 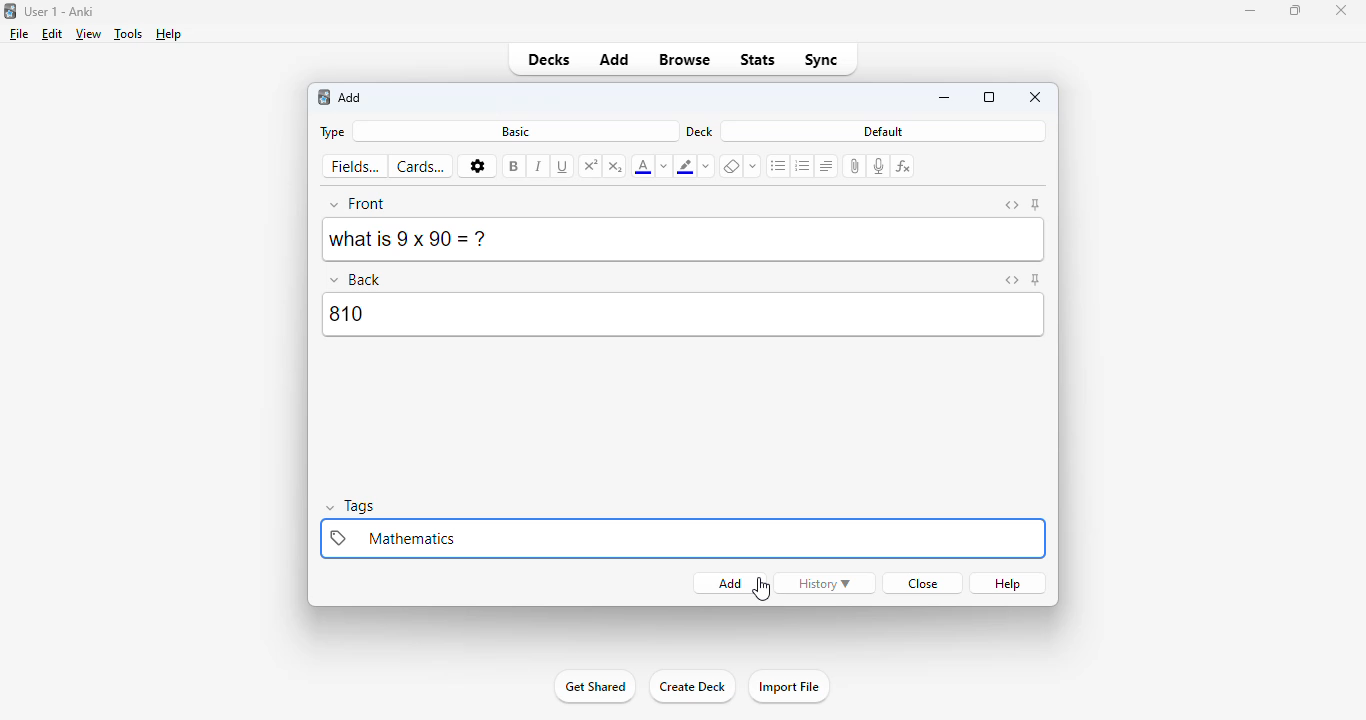 I want to click on import file, so click(x=788, y=687).